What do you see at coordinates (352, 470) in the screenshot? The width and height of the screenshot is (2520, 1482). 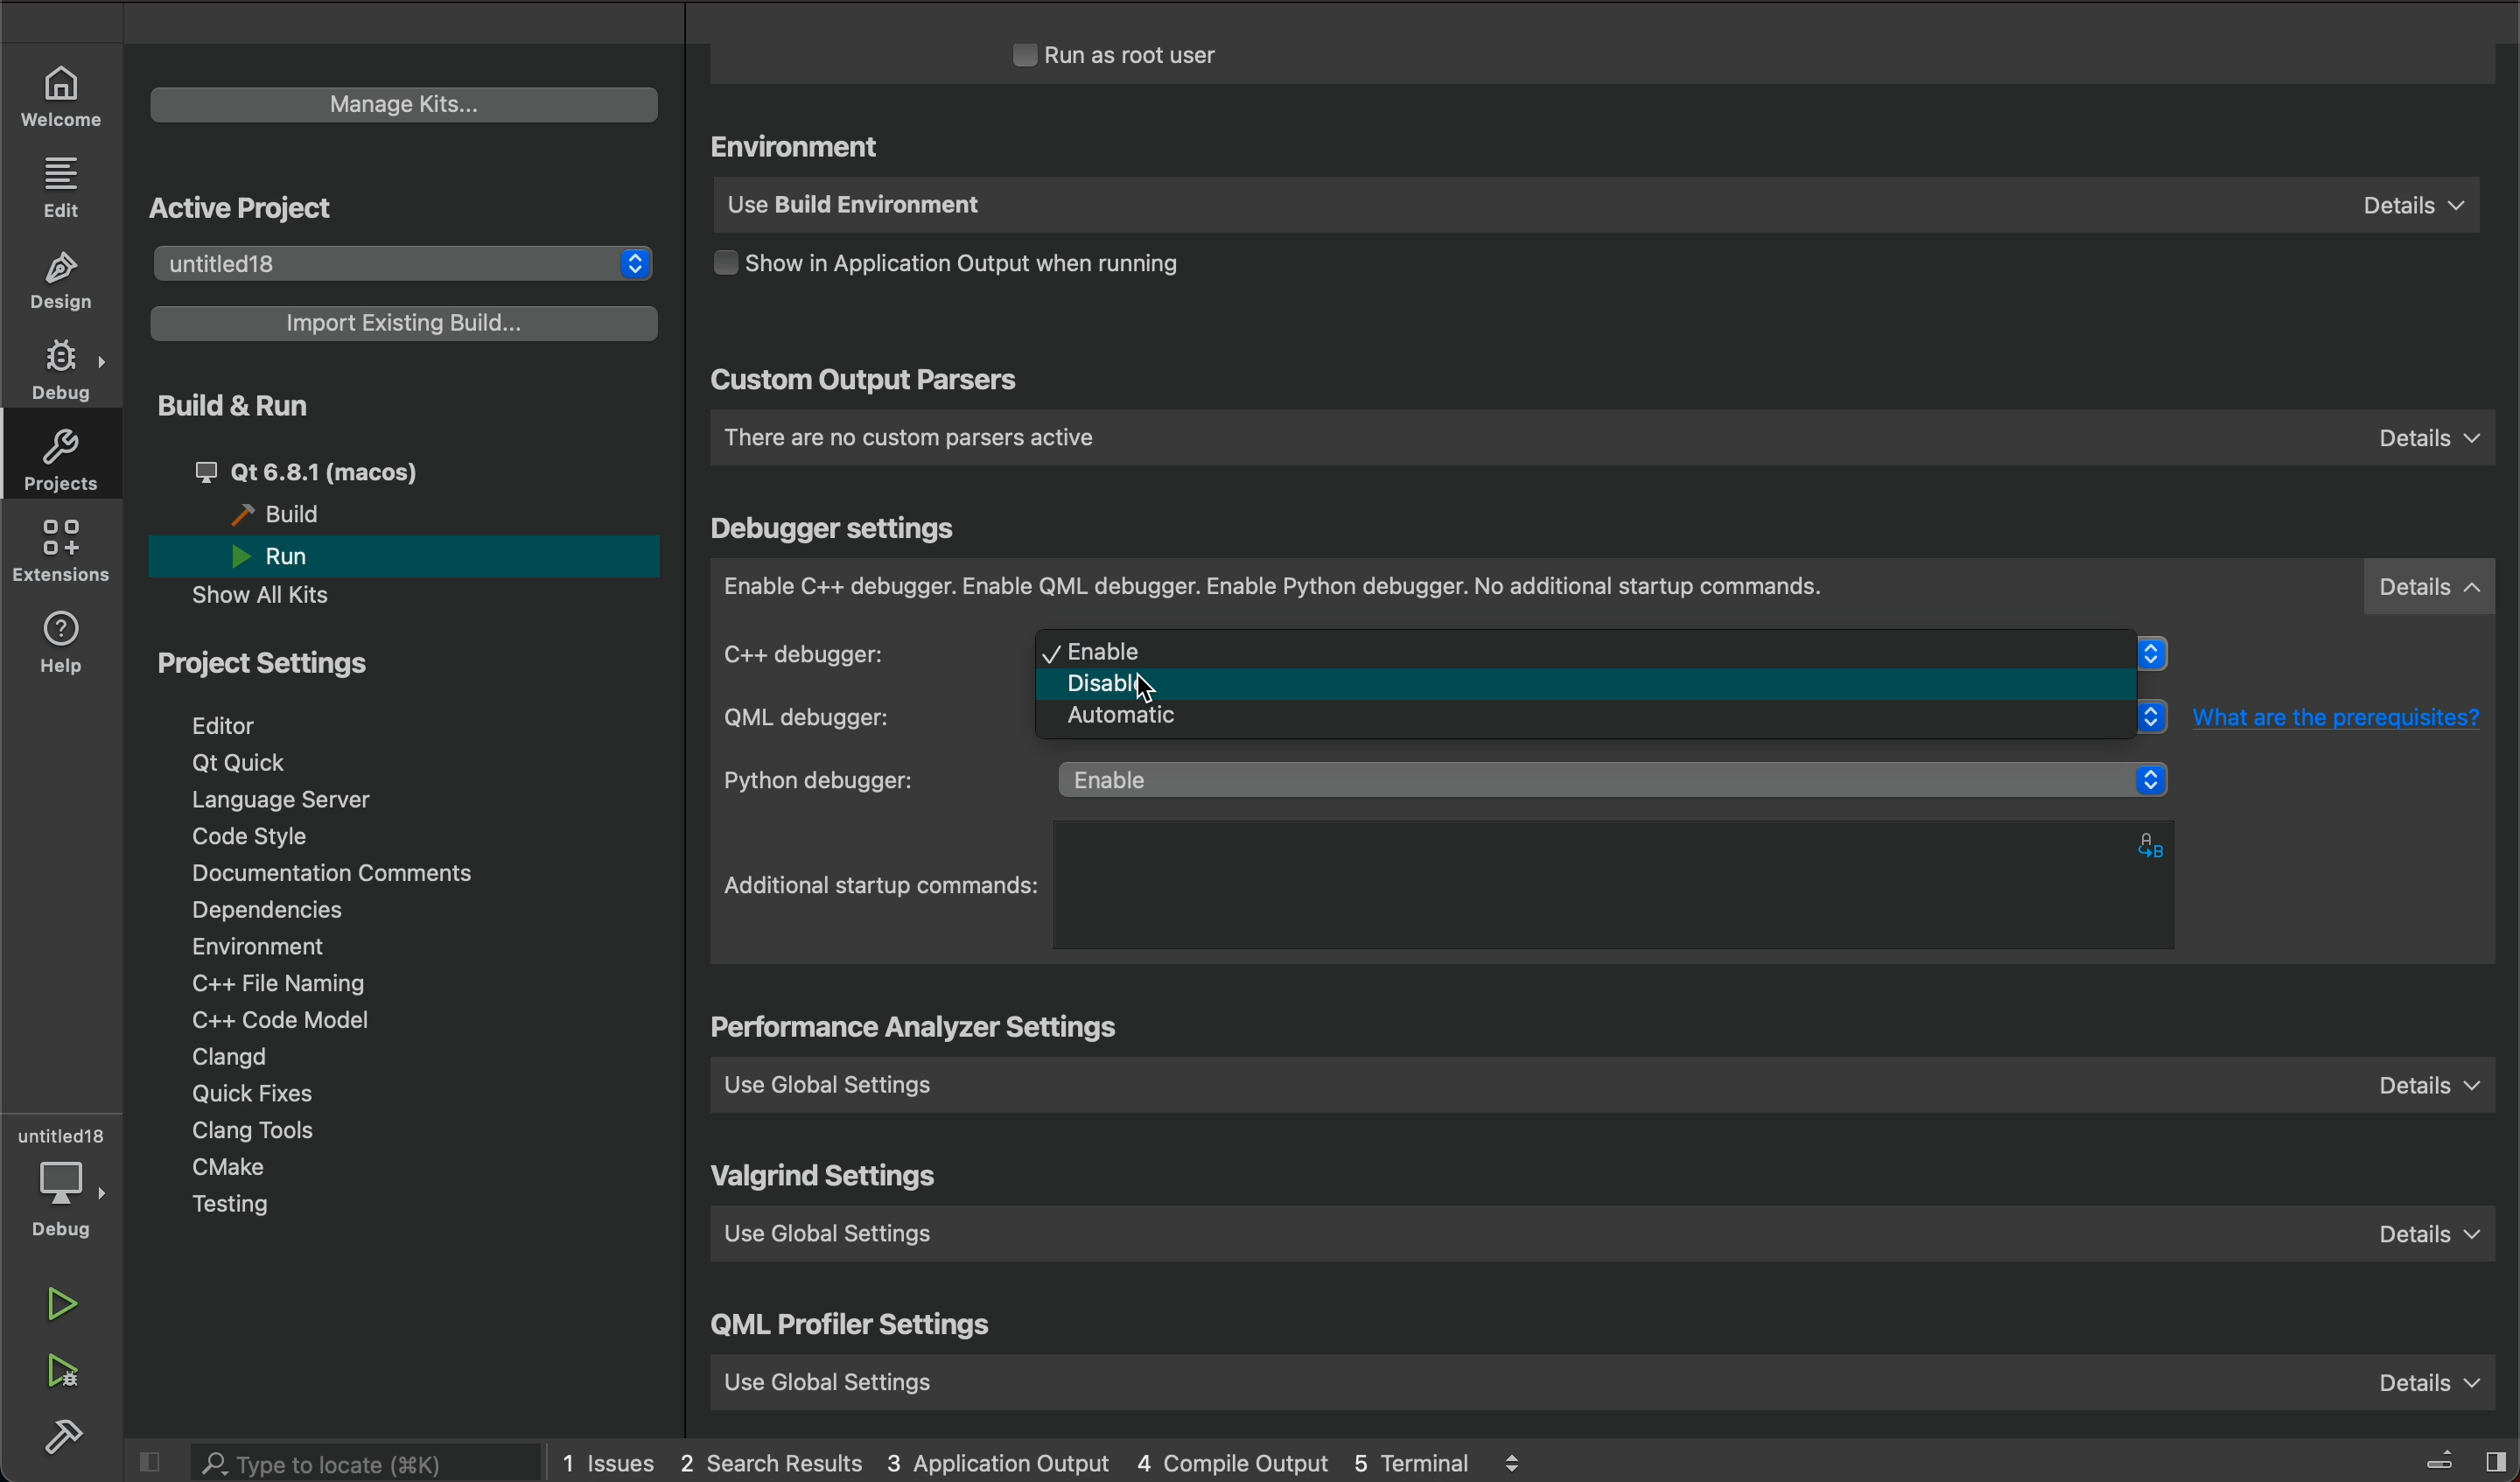 I see `qt` at bounding box center [352, 470].